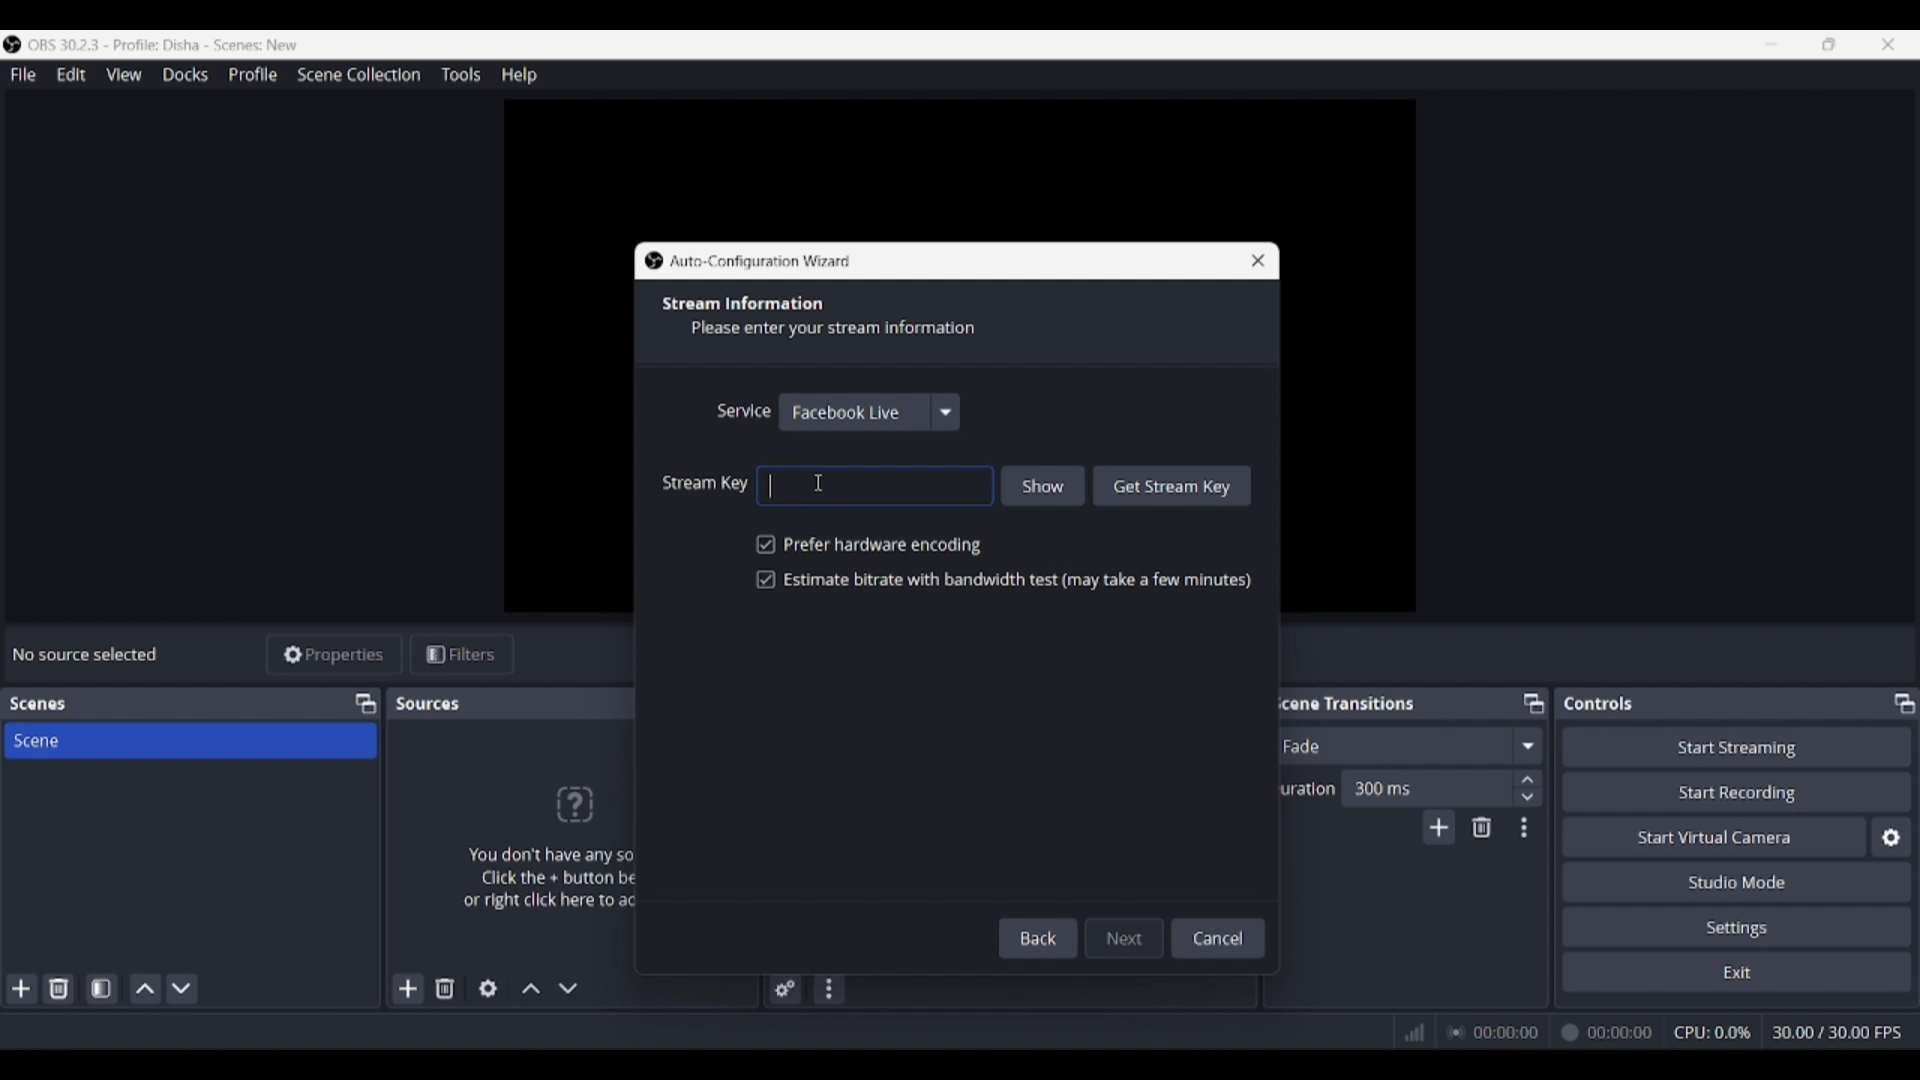 The height and width of the screenshot is (1080, 1920). What do you see at coordinates (1173, 485) in the screenshot?
I see `Get stream key` at bounding box center [1173, 485].